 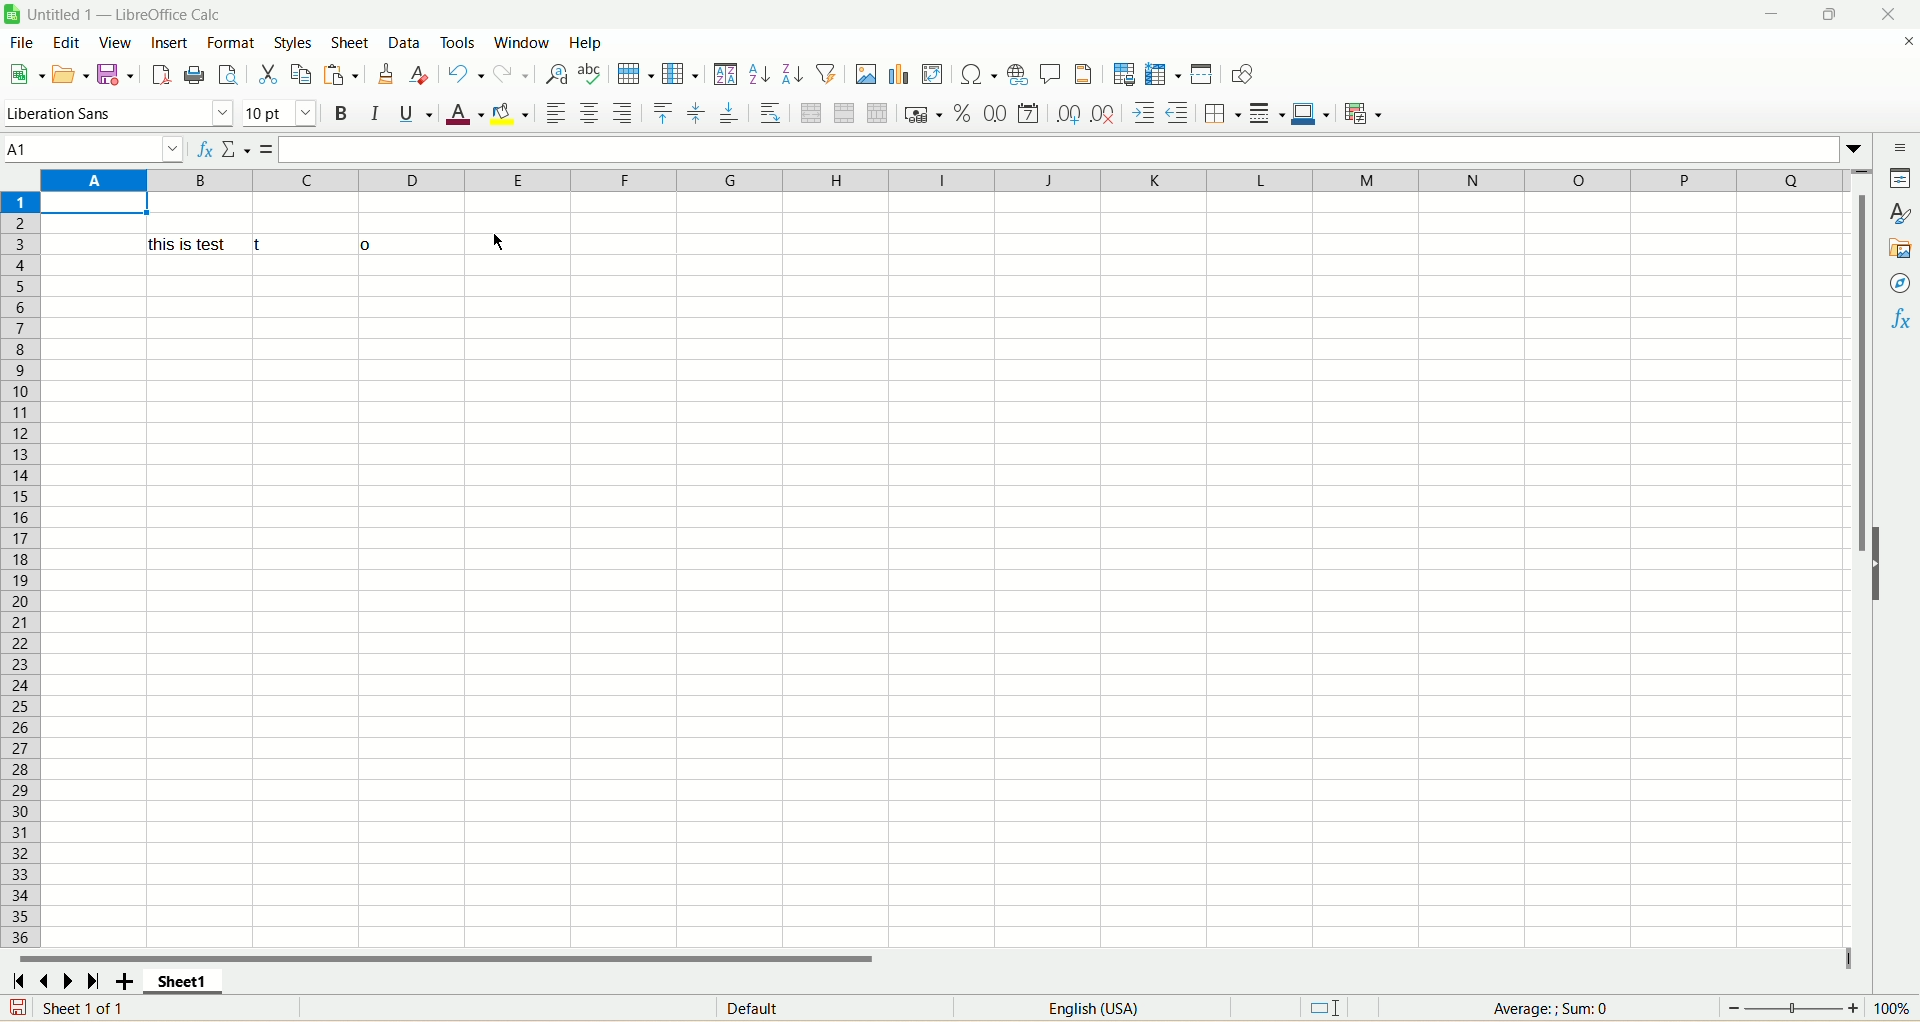 I want to click on align center, so click(x=588, y=111).